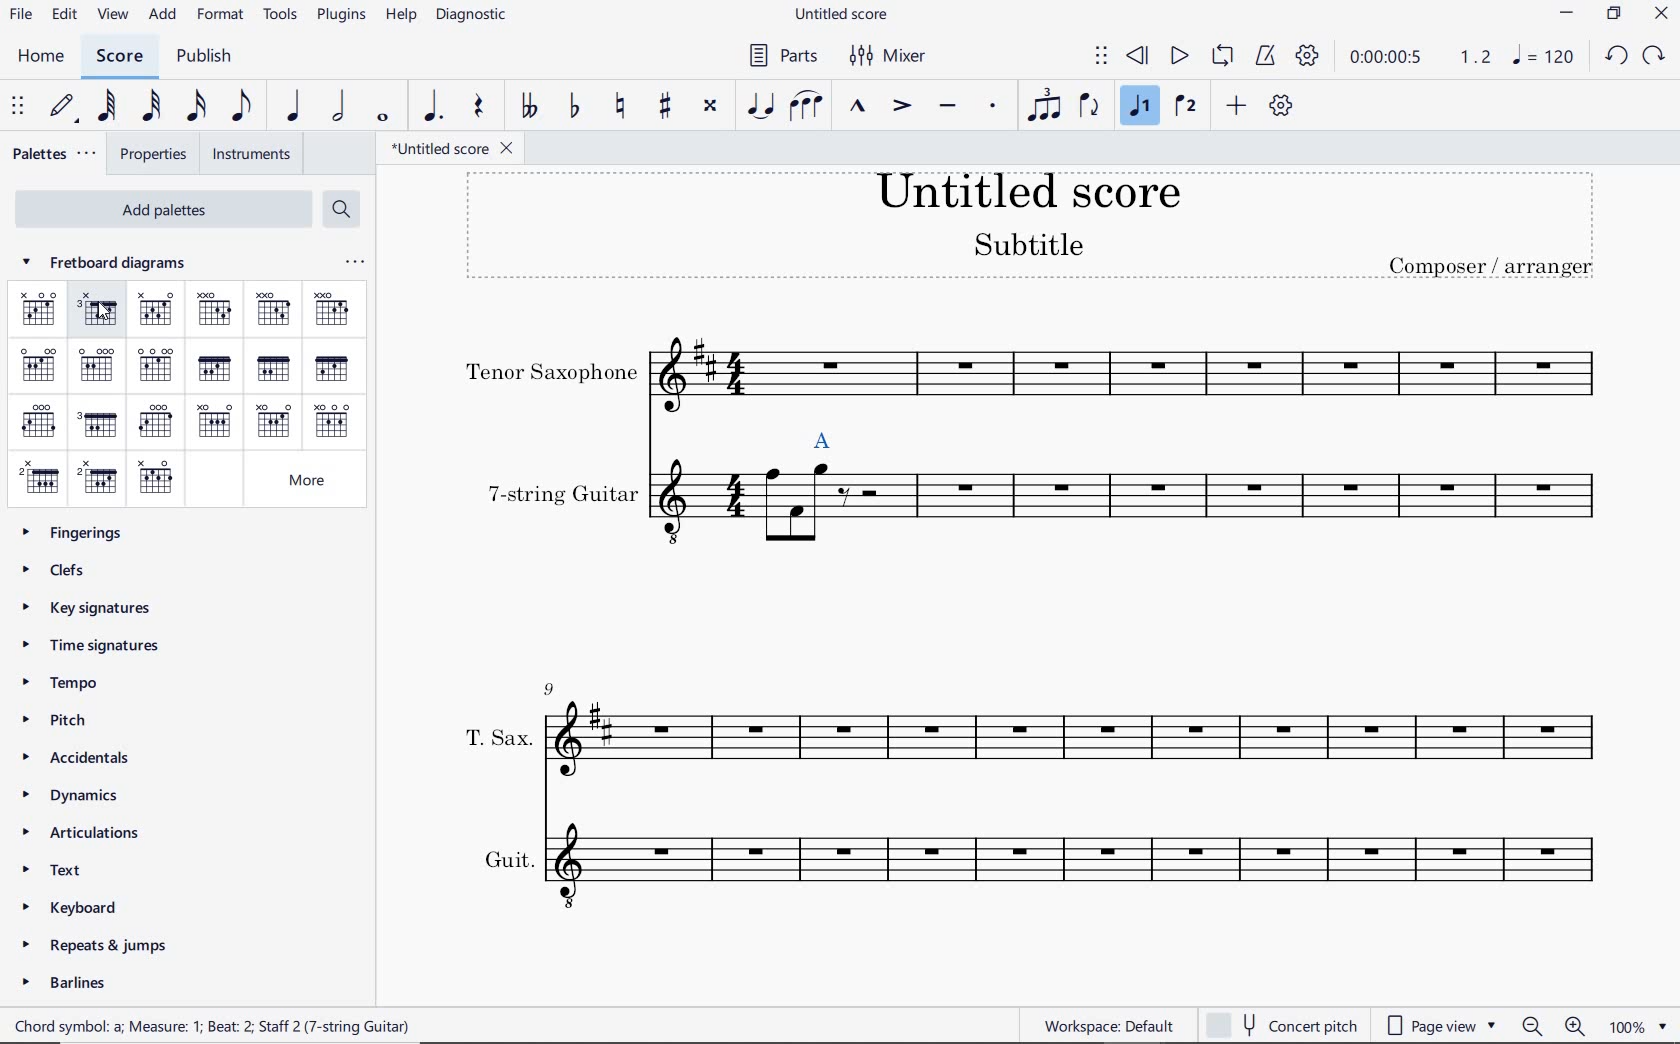 Image resolution: width=1680 pixels, height=1044 pixels. I want to click on EDIT, so click(63, 13).